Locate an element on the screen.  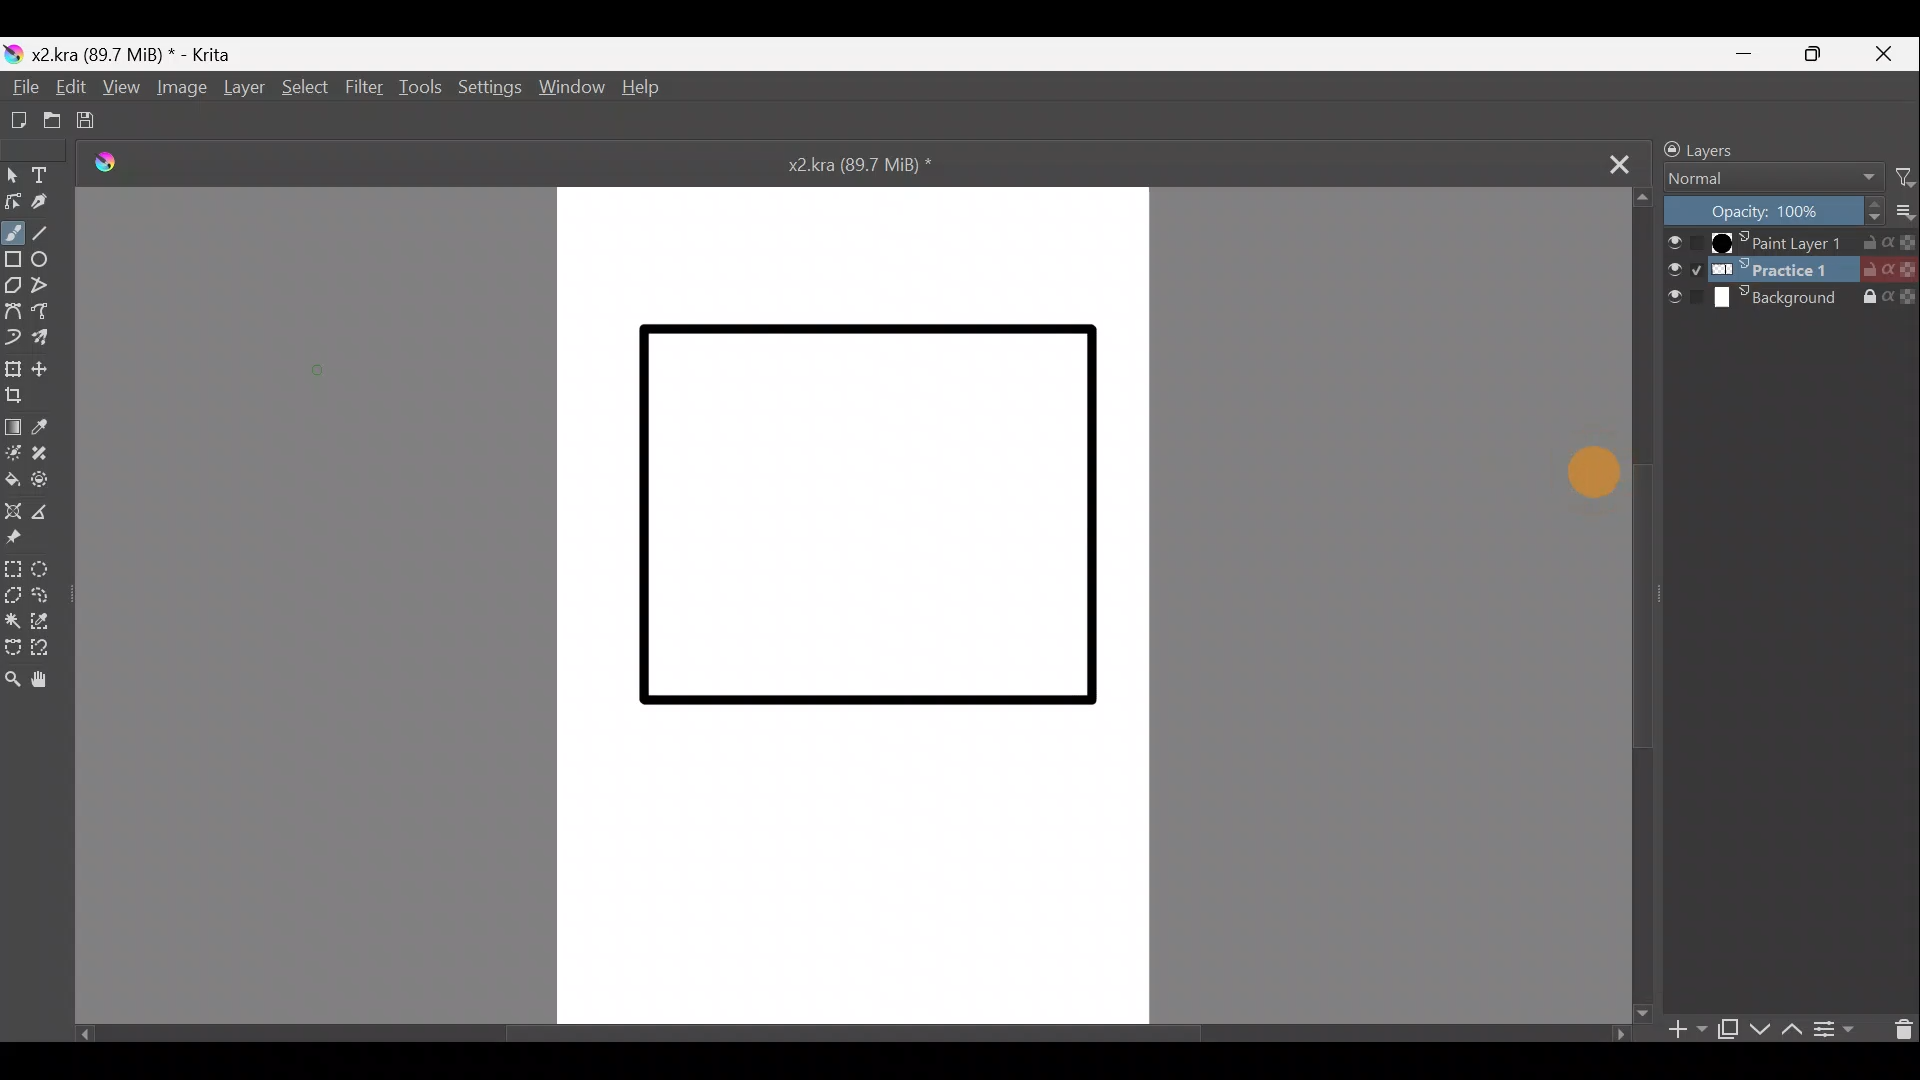
Magnetic curve selection tool is located at coordinates (47, 648).